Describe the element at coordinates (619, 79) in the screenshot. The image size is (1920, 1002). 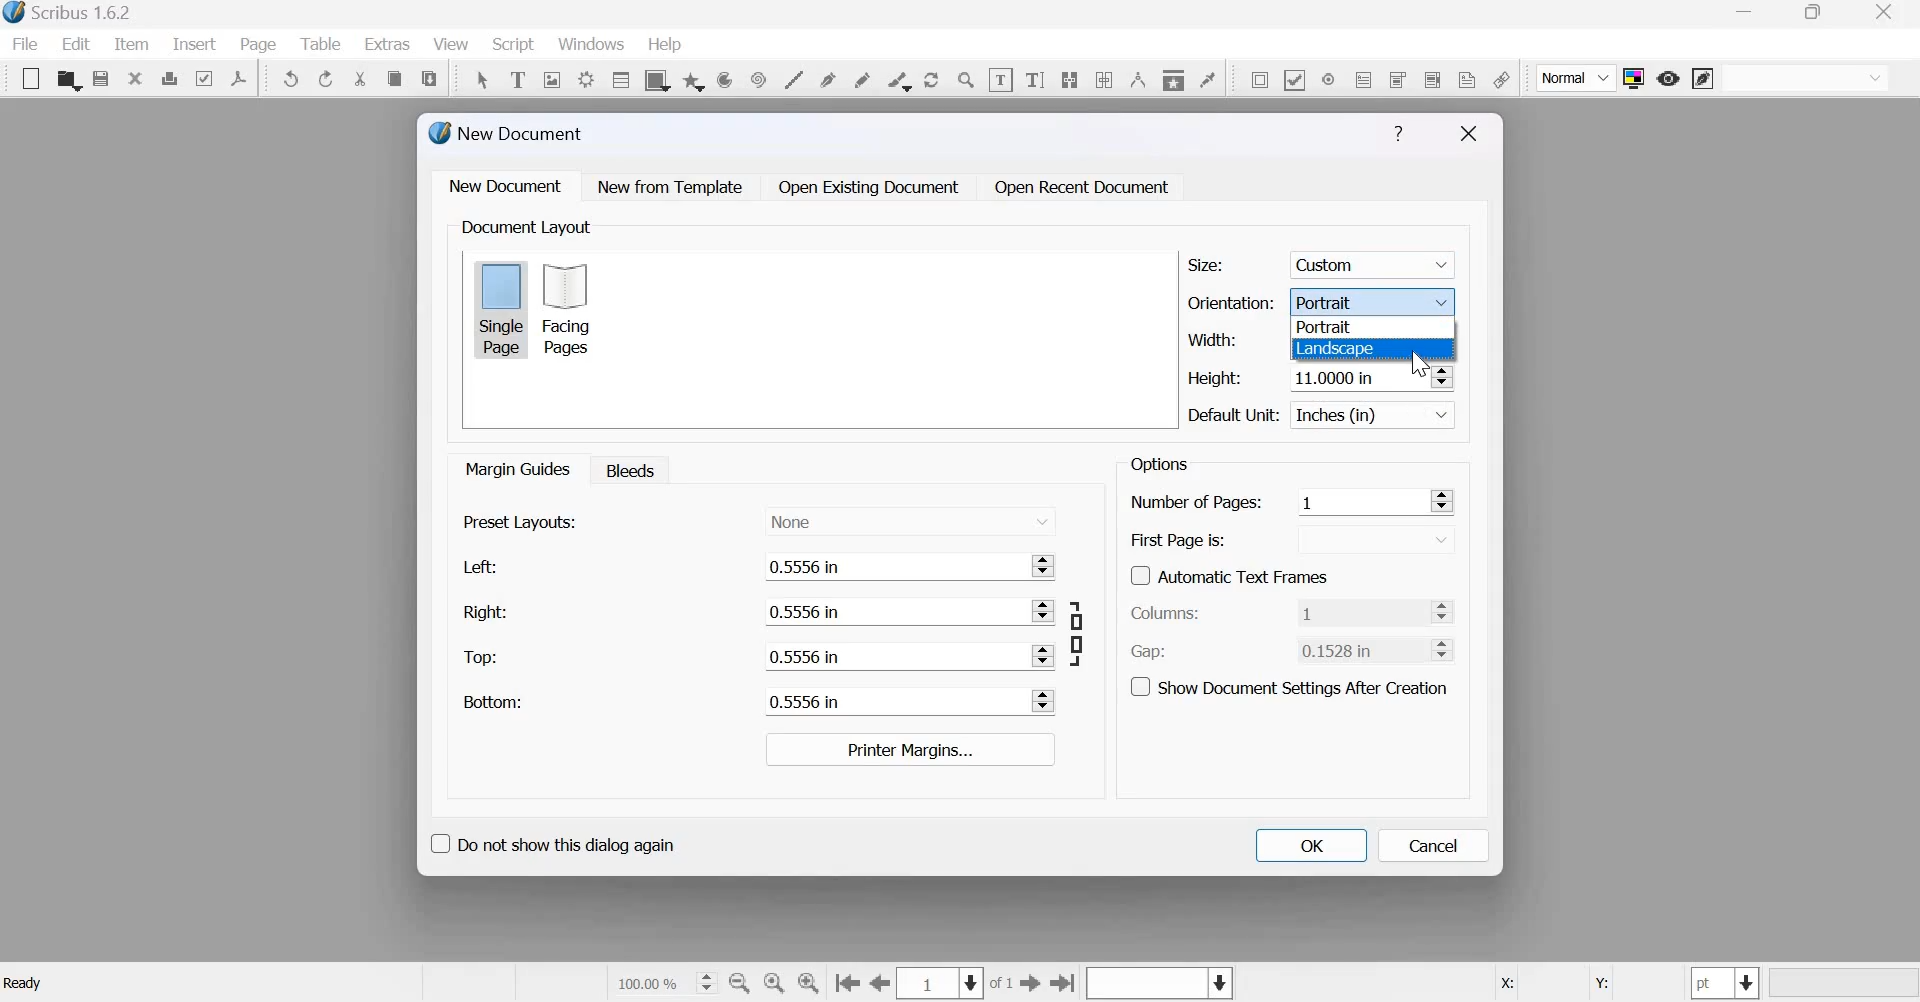
I see `table` at that location.